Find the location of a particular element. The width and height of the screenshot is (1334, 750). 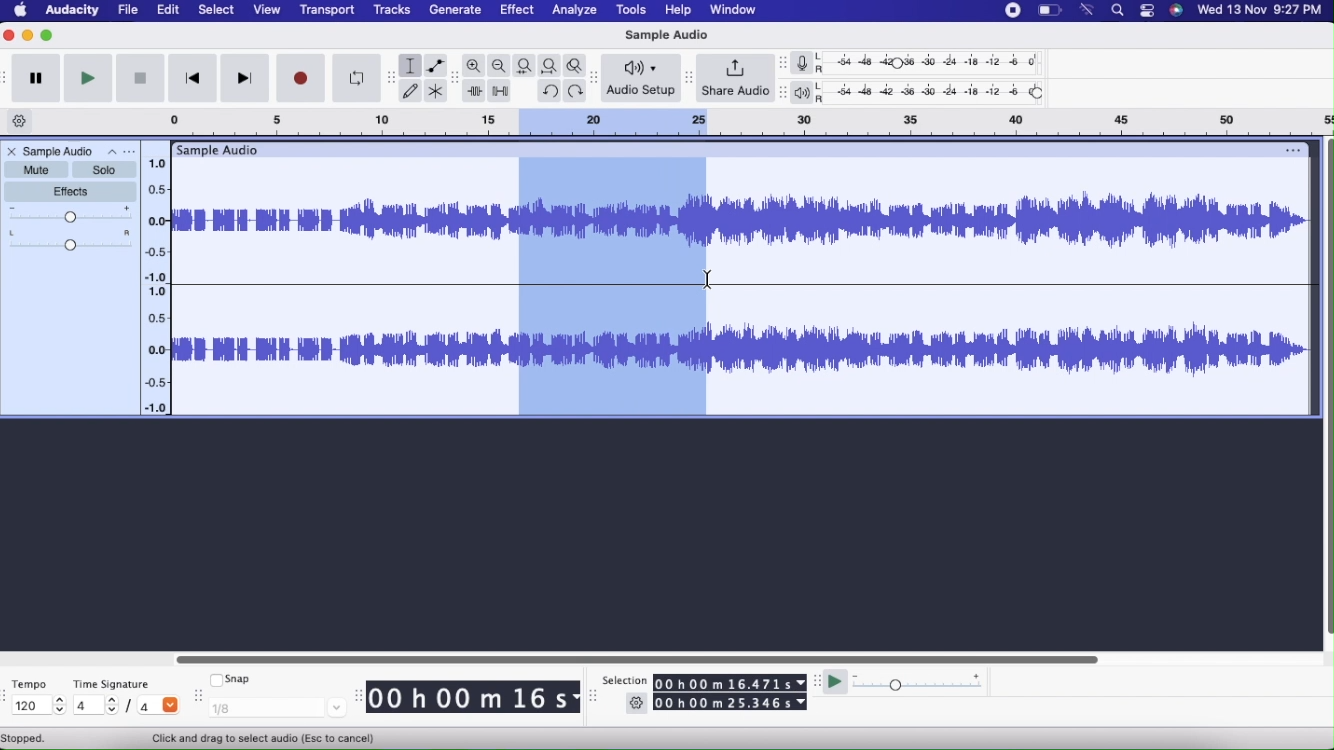

Audacity is located at coordinates (74, 13).